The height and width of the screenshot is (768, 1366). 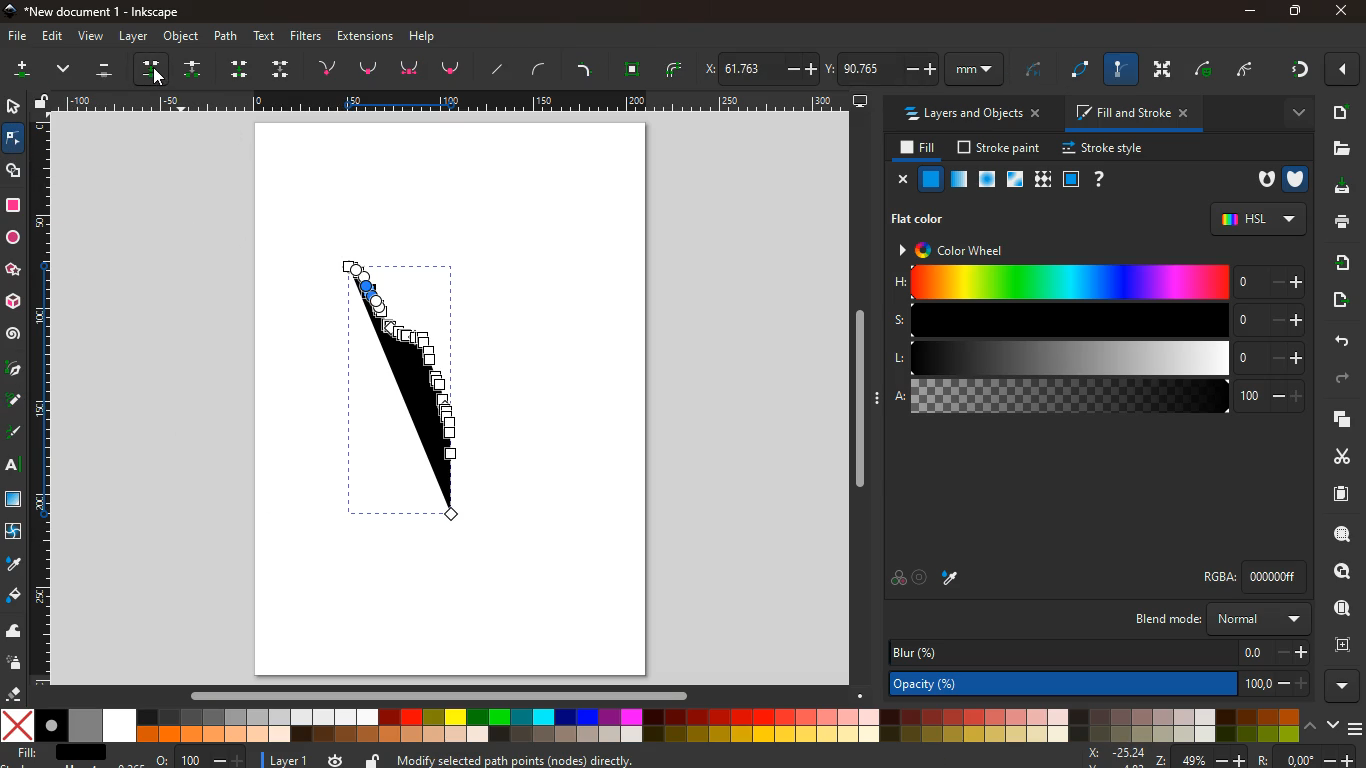 What do you see at coordinates (1096, 320) in the screenshot?
I see `s` at bounding box center [1096, 320].